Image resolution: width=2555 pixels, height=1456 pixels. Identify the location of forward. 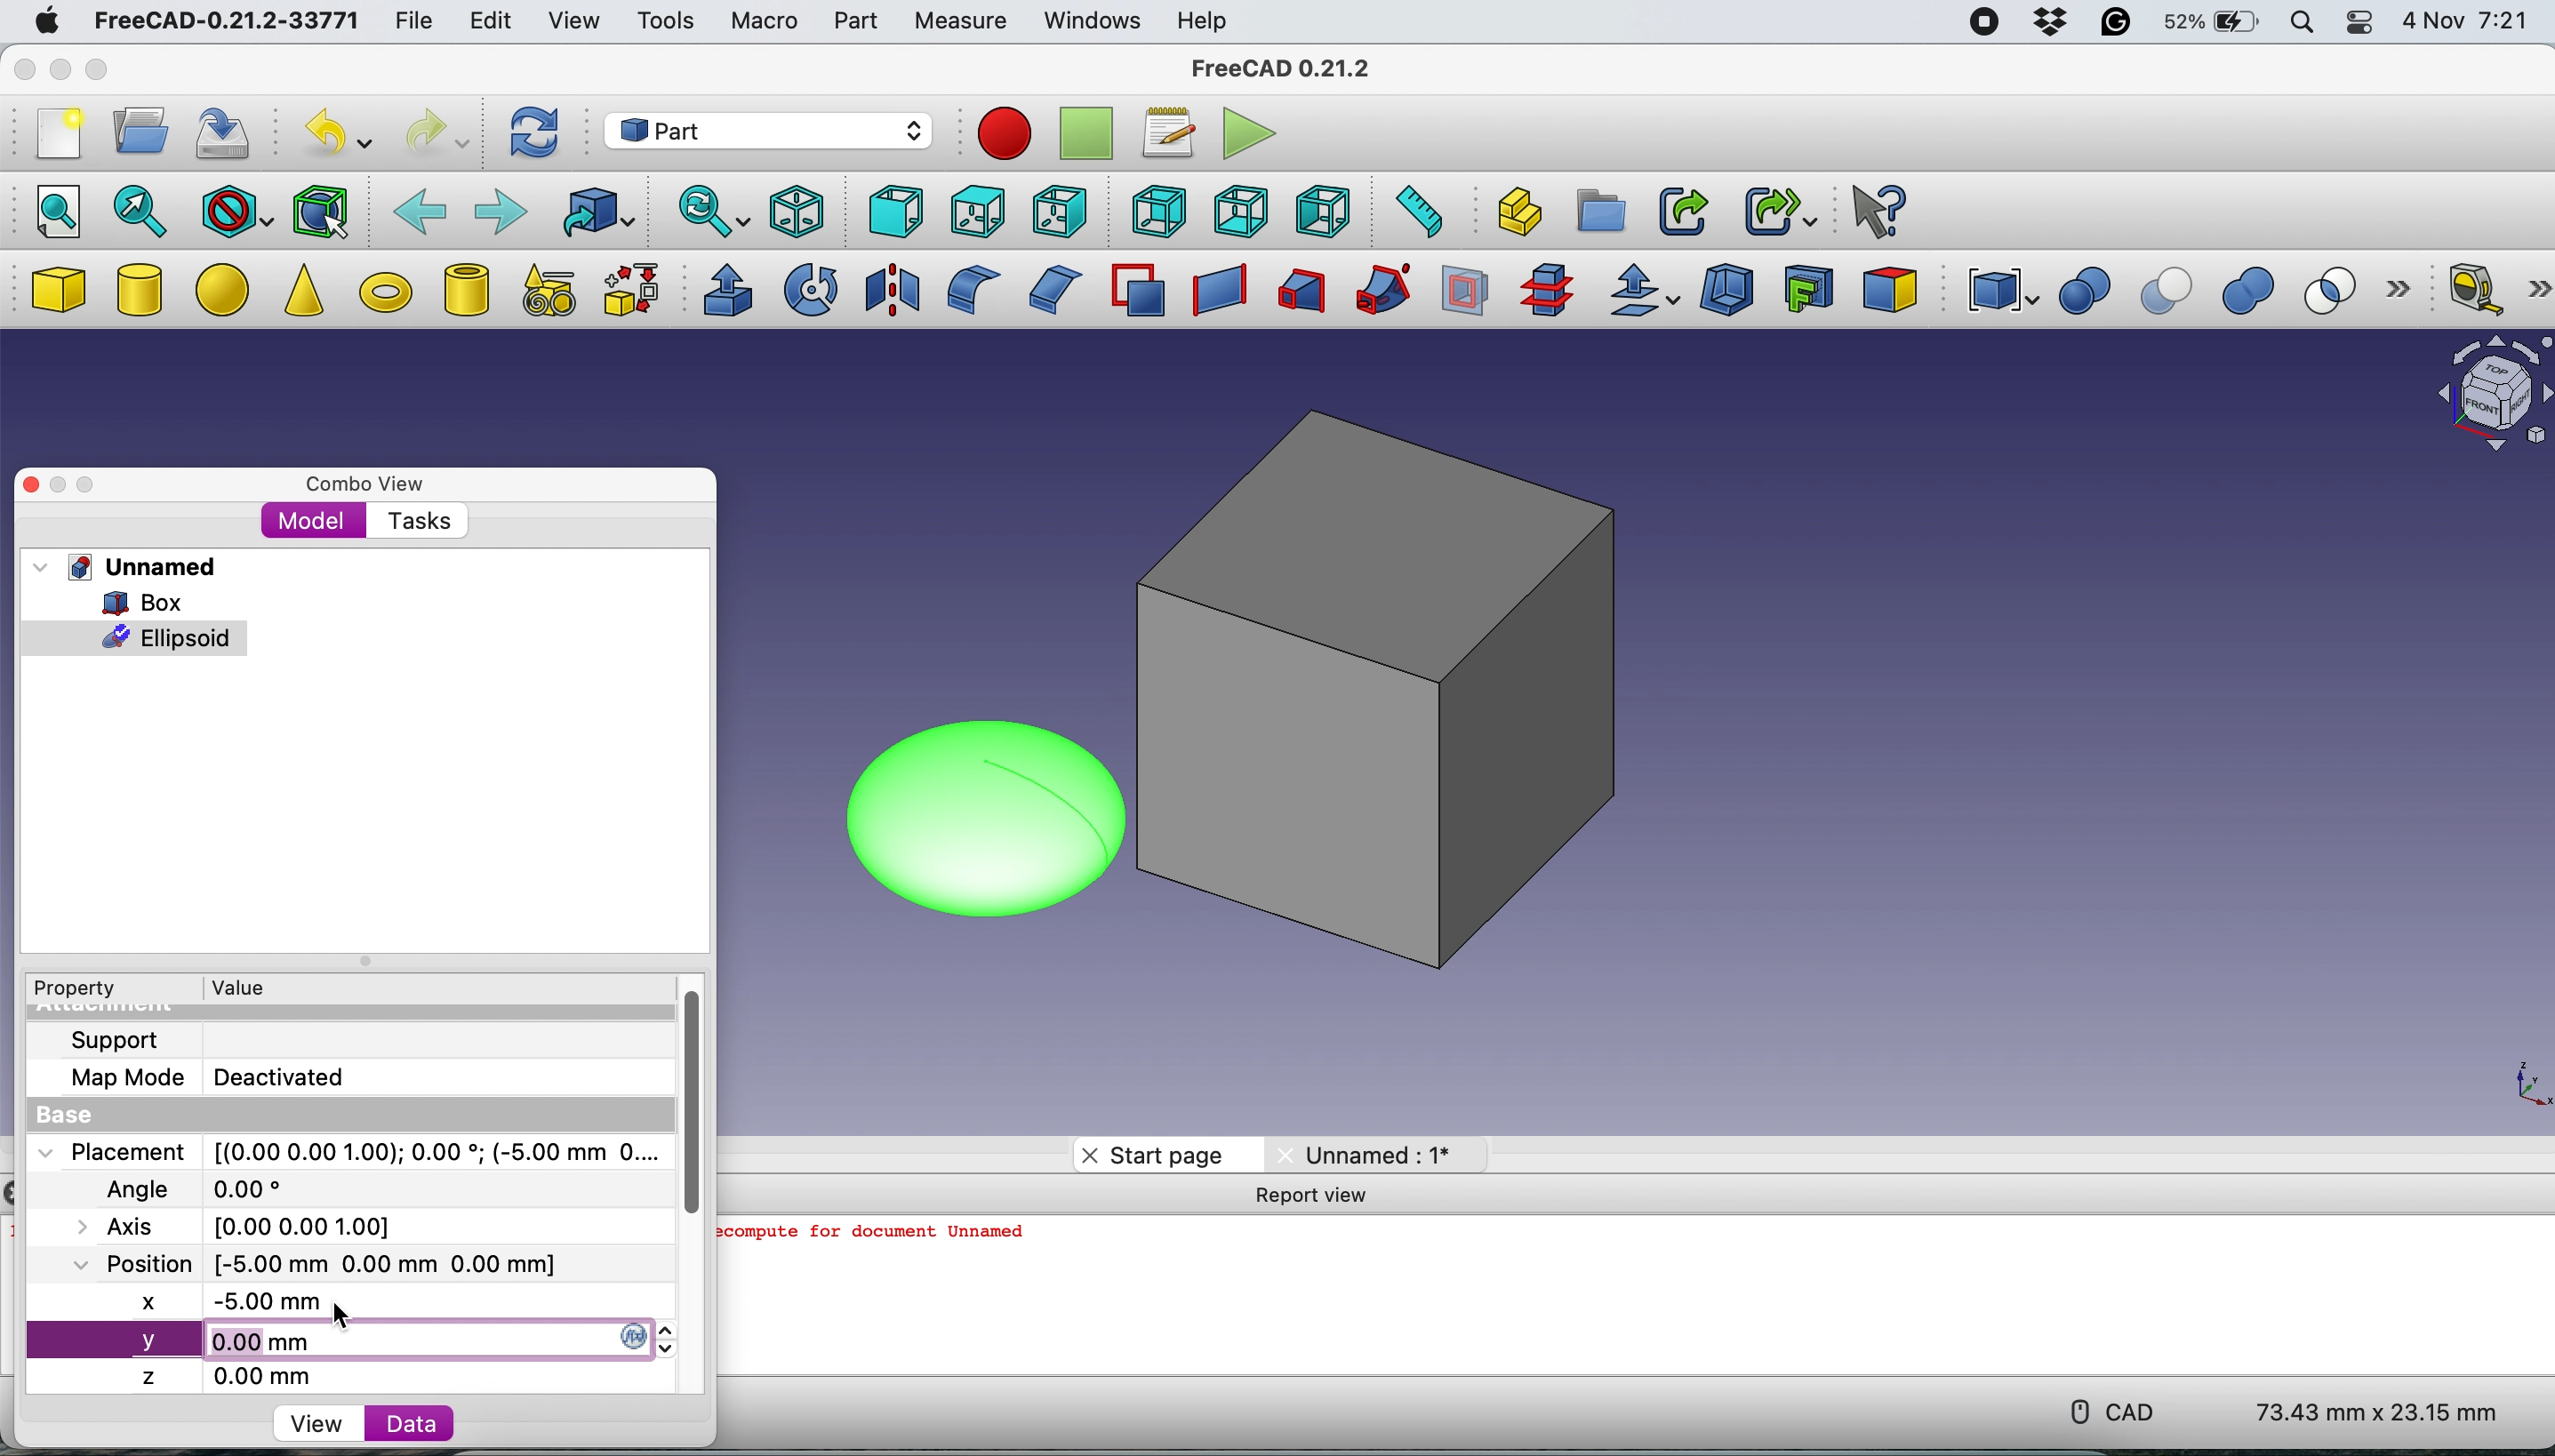
(498, 209).